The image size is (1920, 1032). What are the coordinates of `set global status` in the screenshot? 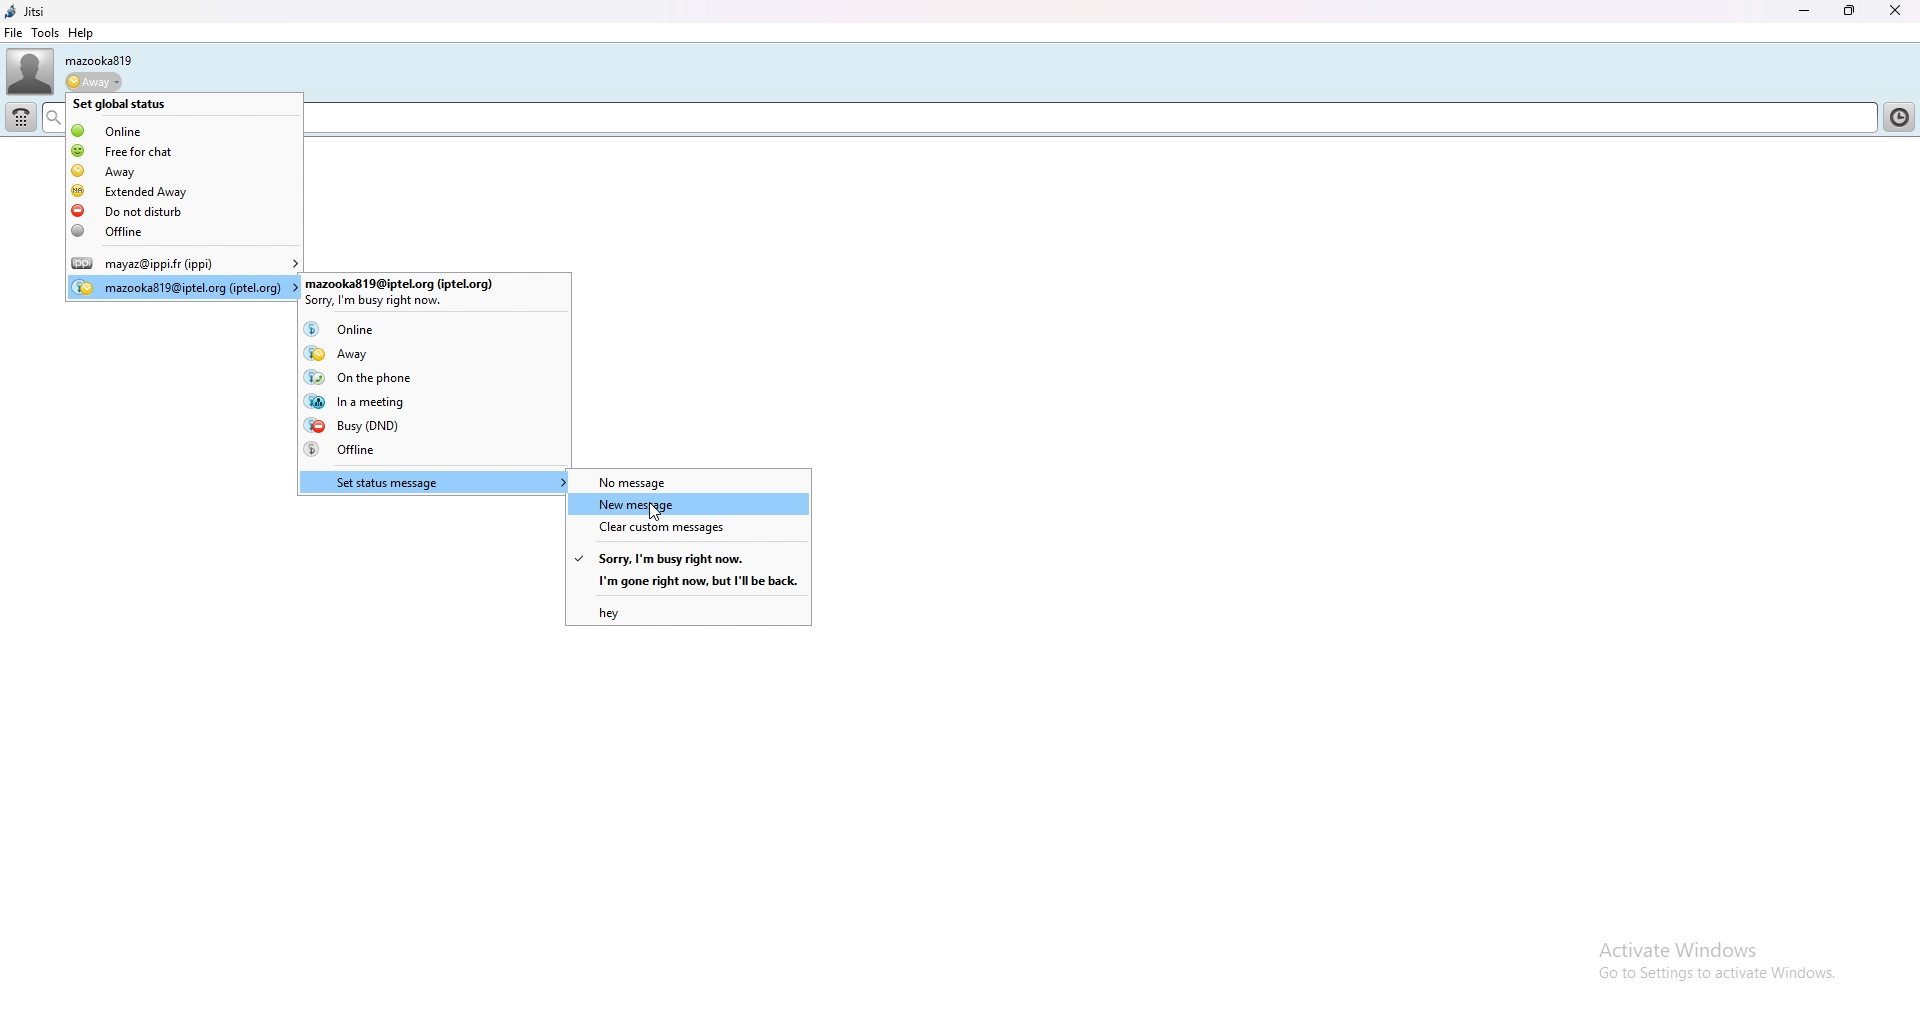 It's located at (184, 104).